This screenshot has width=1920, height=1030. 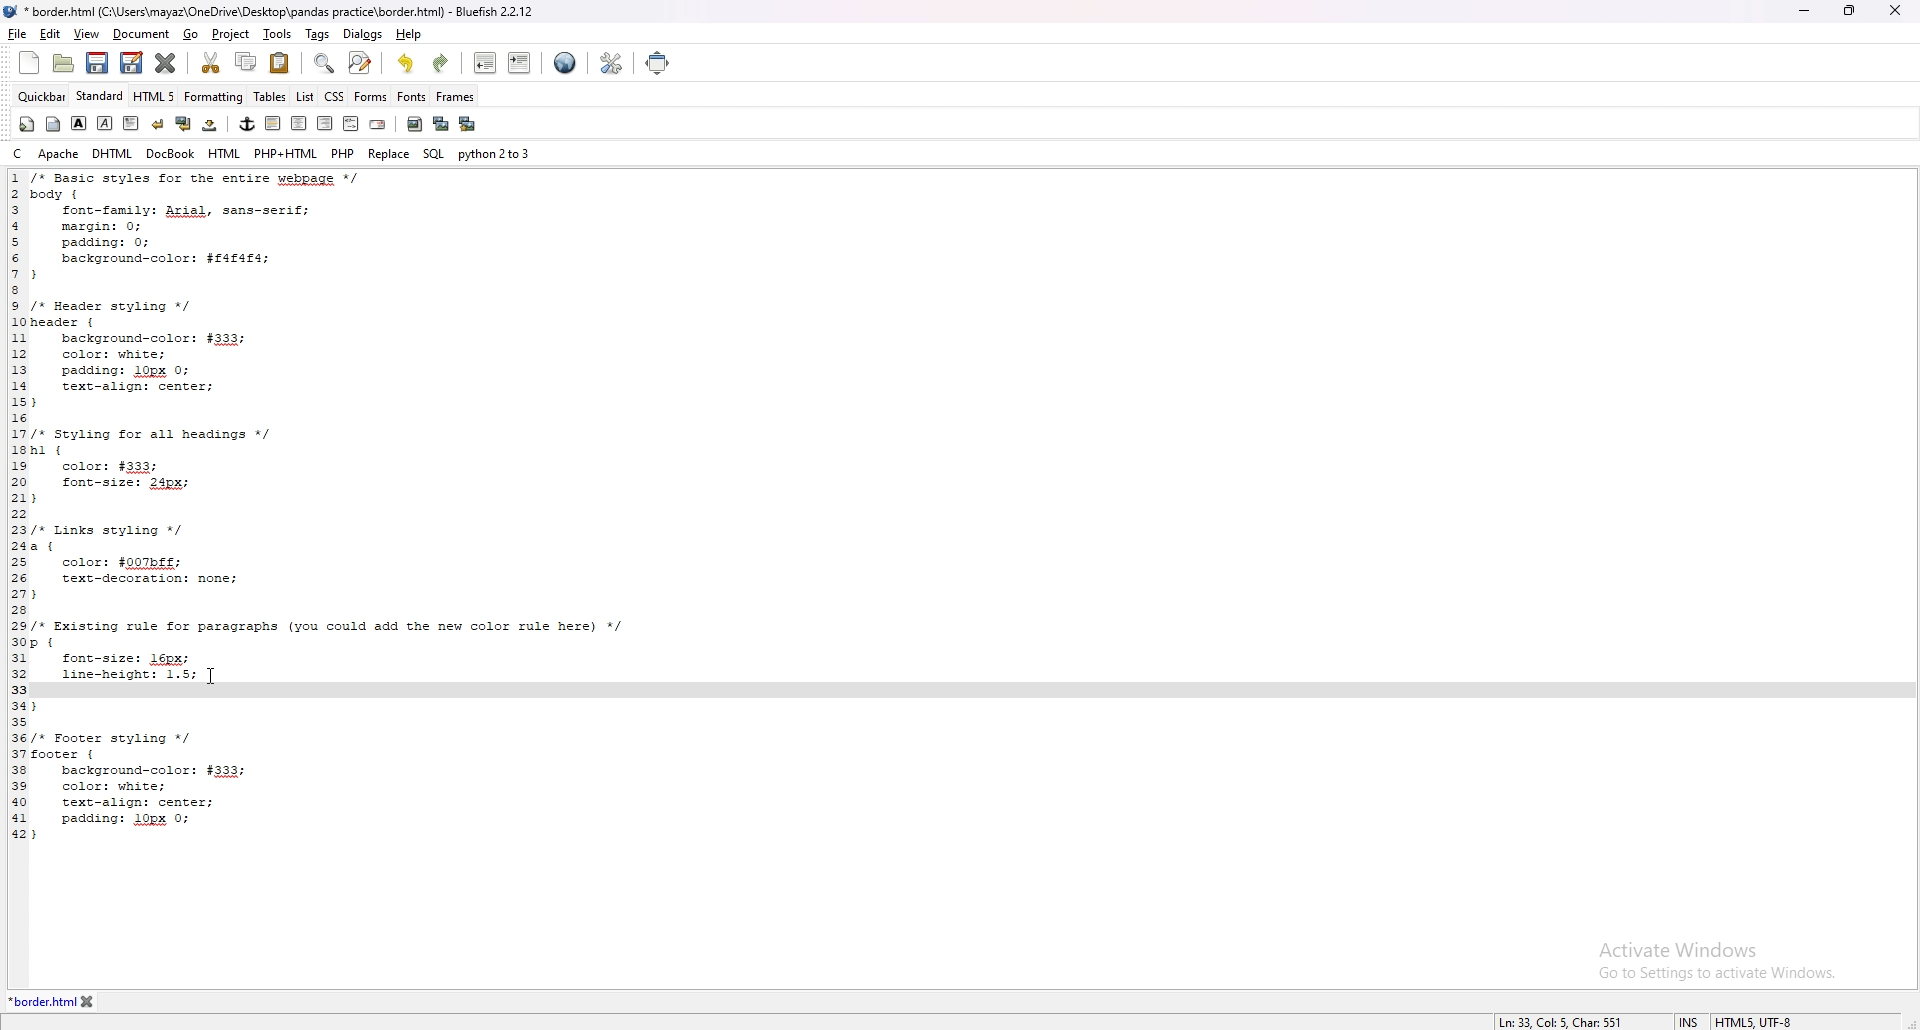 I want to click on paragraph, so click(x=130, y=122).